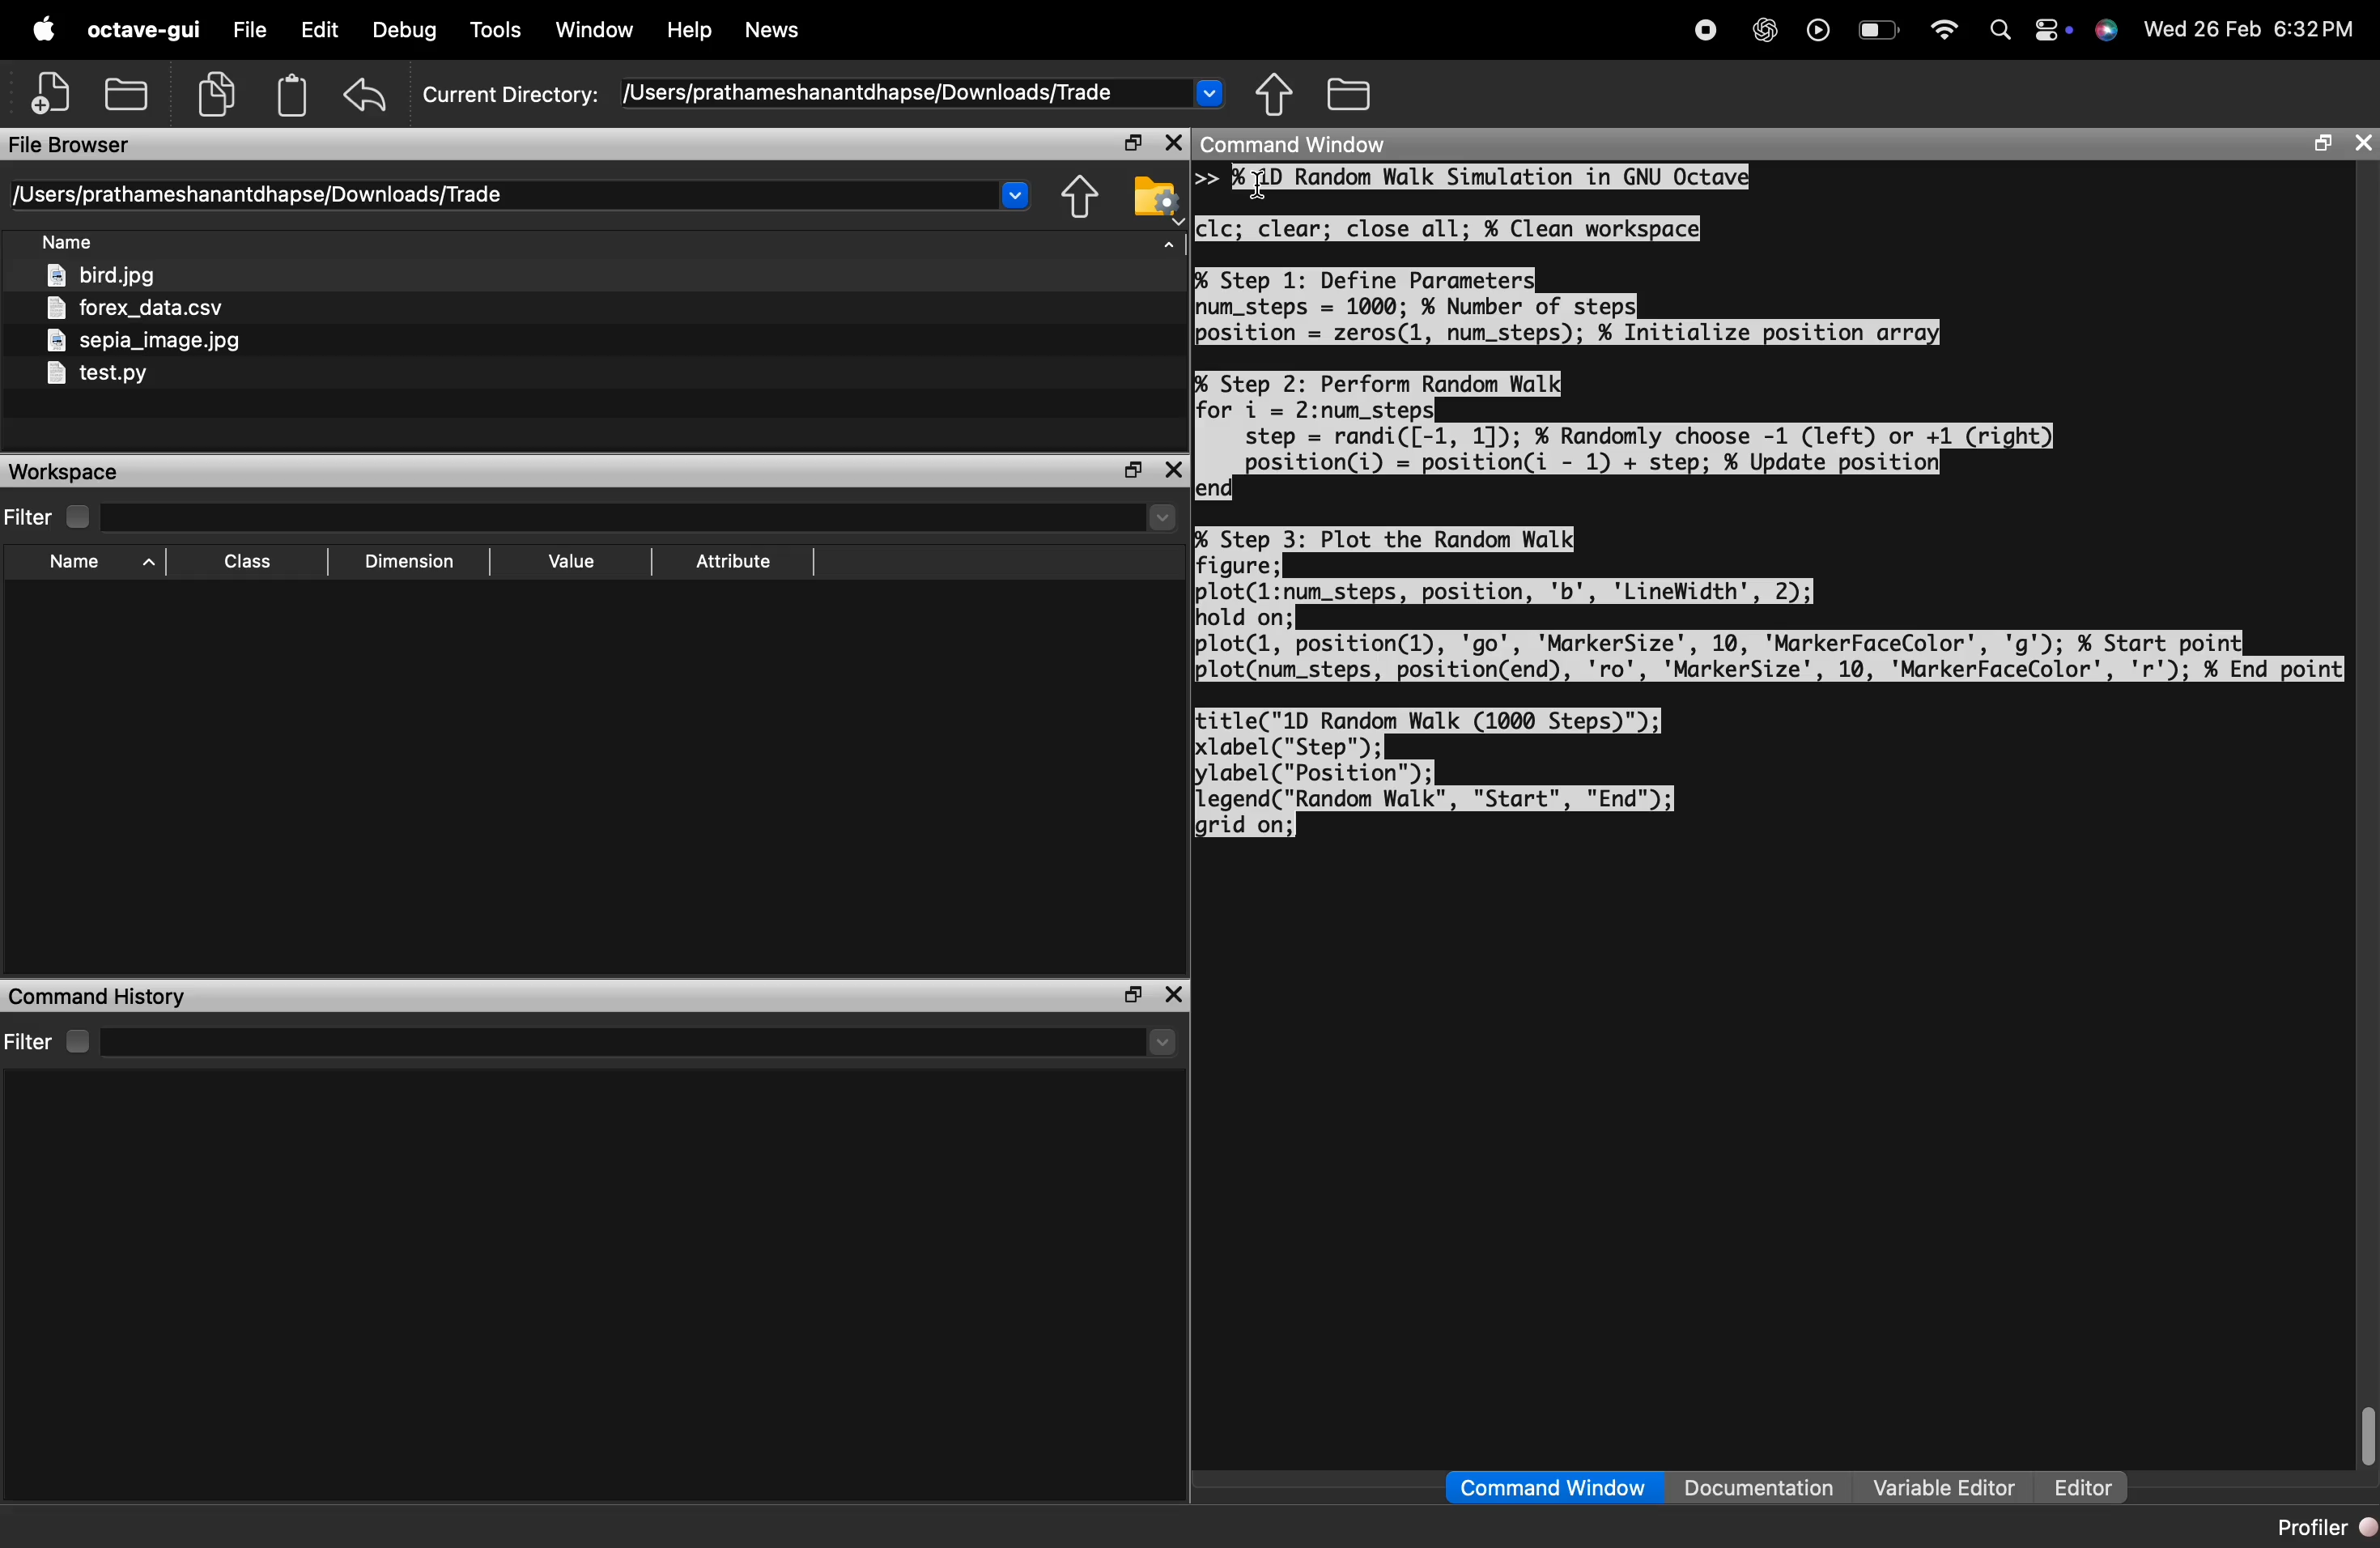 The height and width of the screenshot is (1548, 2380). I want to click on attribute , so click(739, 562).